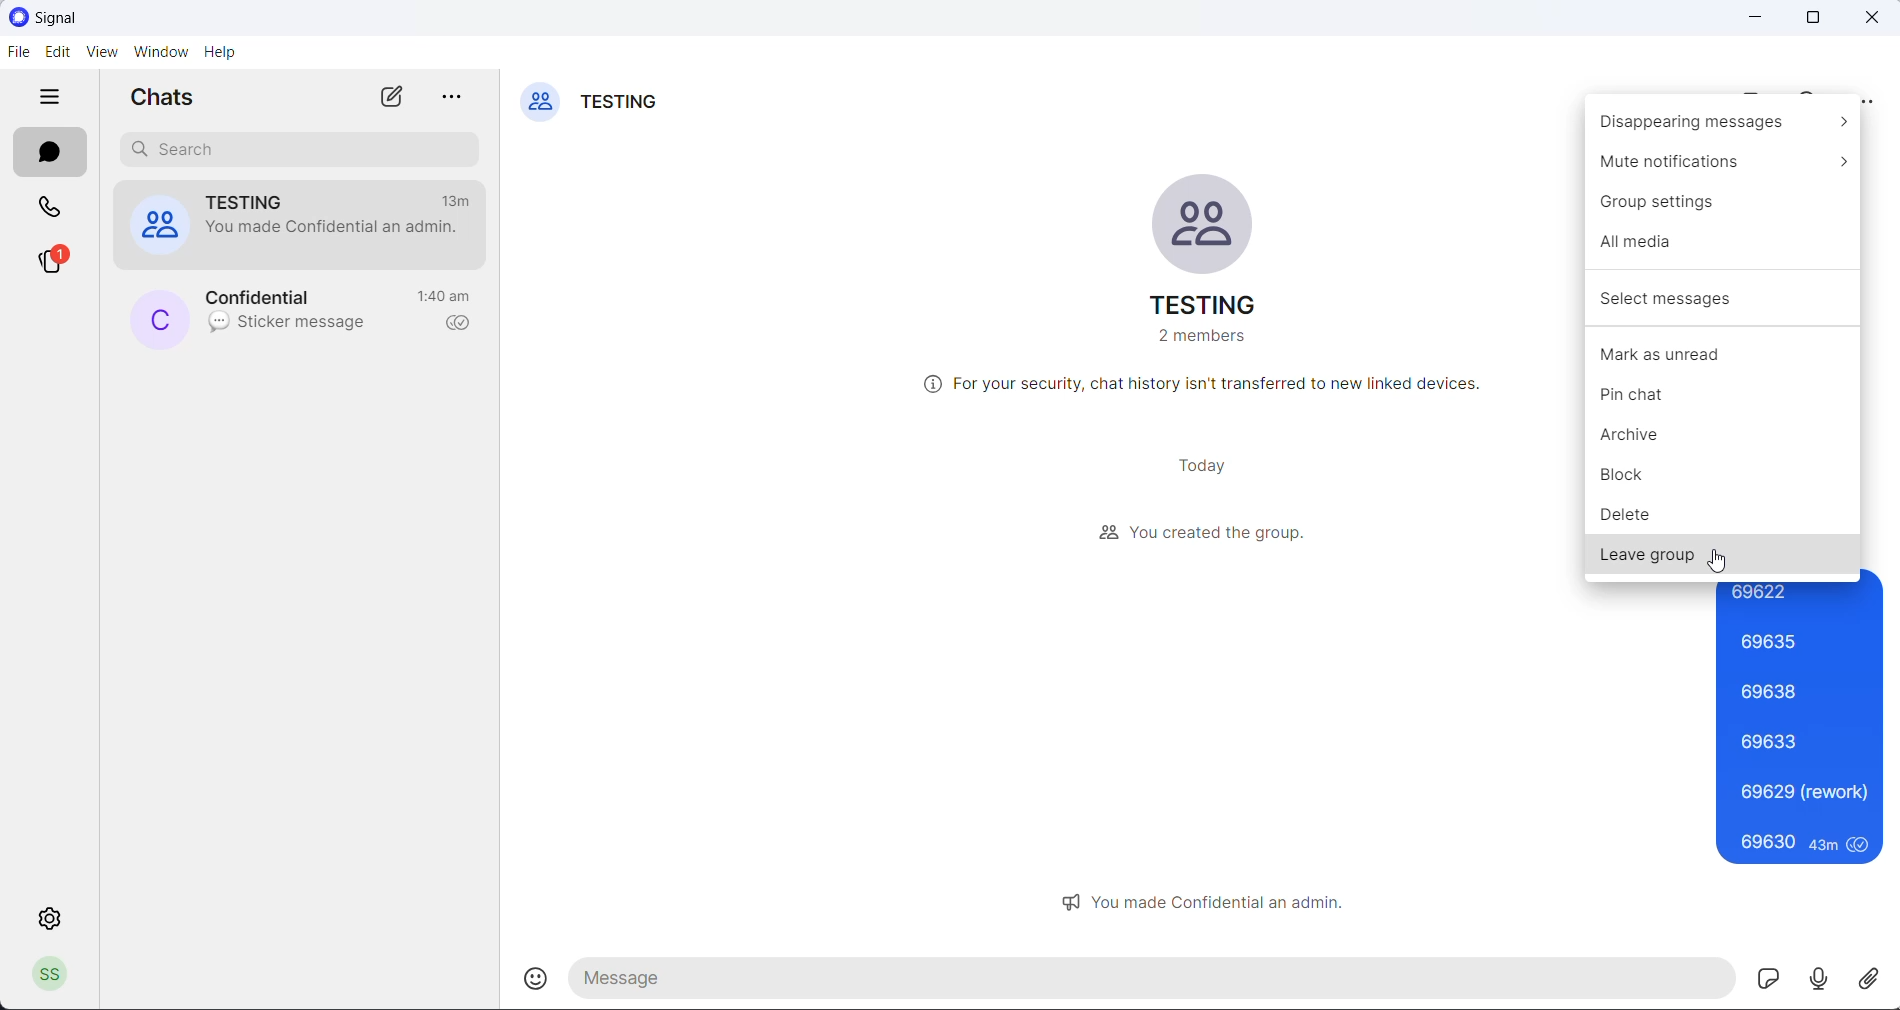 This screenshot has height=1010, width=1900. What do you see at coordinates (1753, 20) in the screenshot?
I see `minimize` at bounding box center [1753, 20].